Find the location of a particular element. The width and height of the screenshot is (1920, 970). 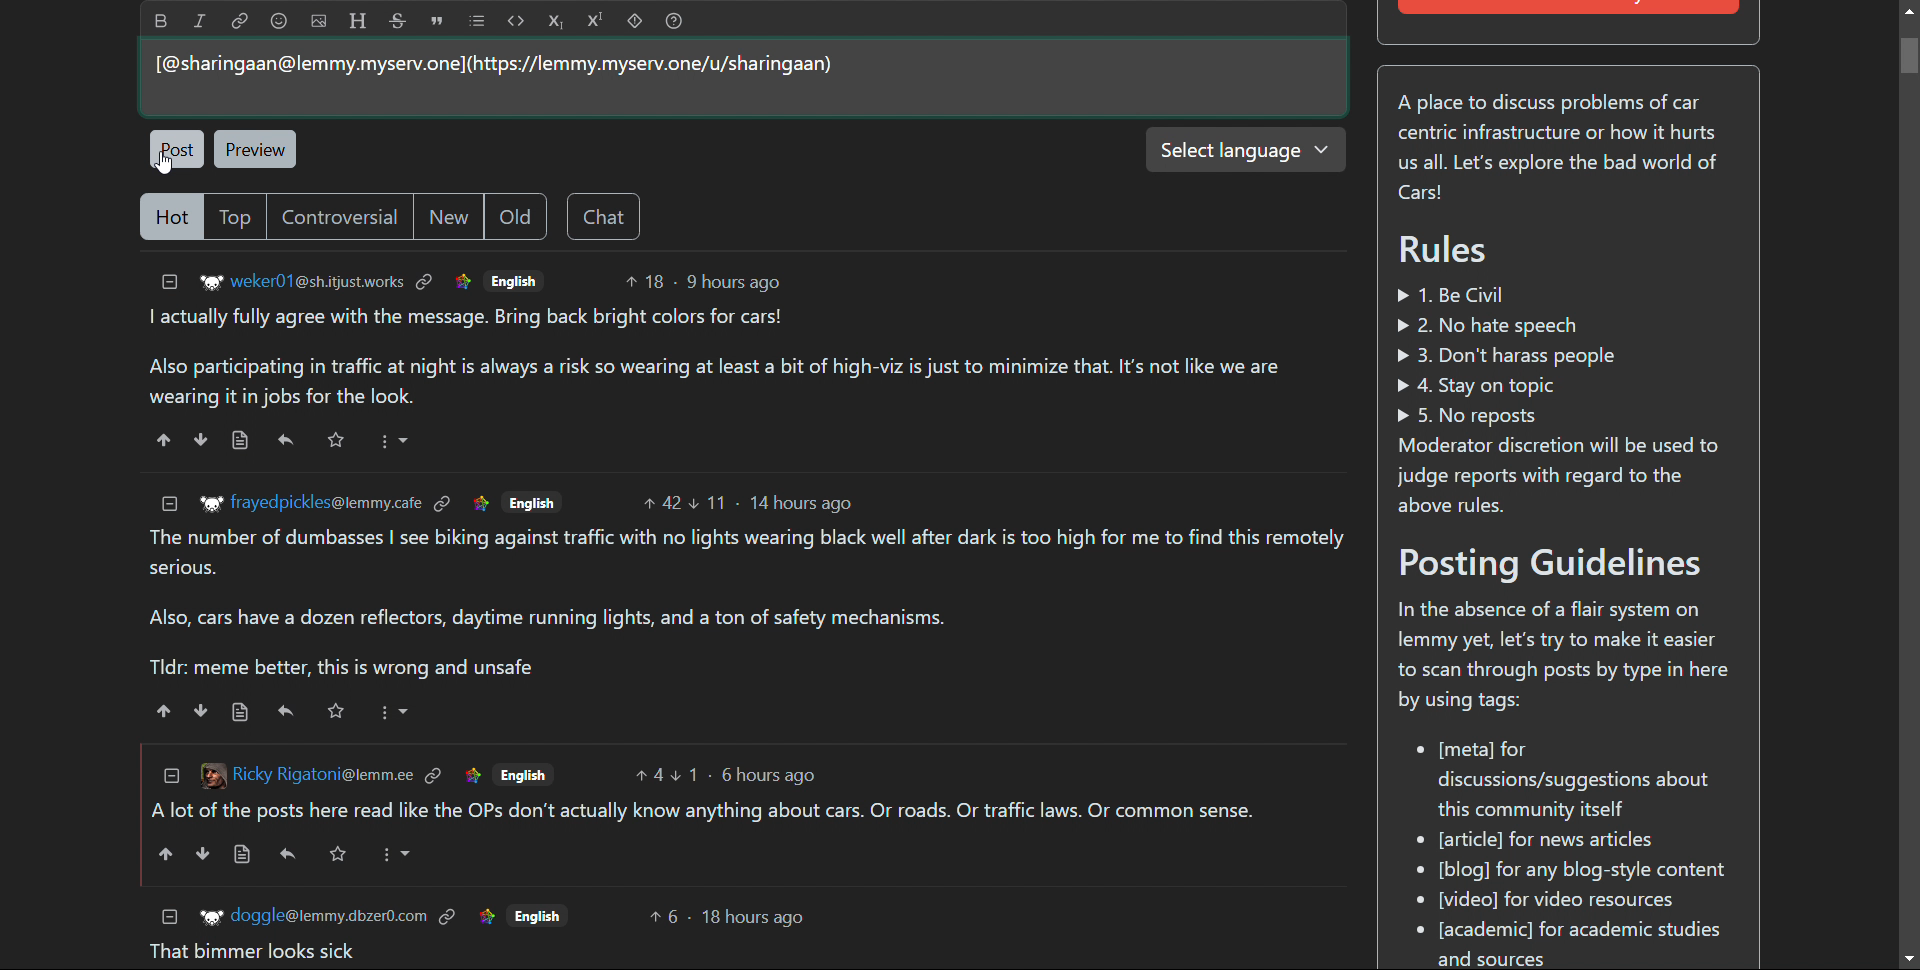

view source is located at coordinates (239, 441).